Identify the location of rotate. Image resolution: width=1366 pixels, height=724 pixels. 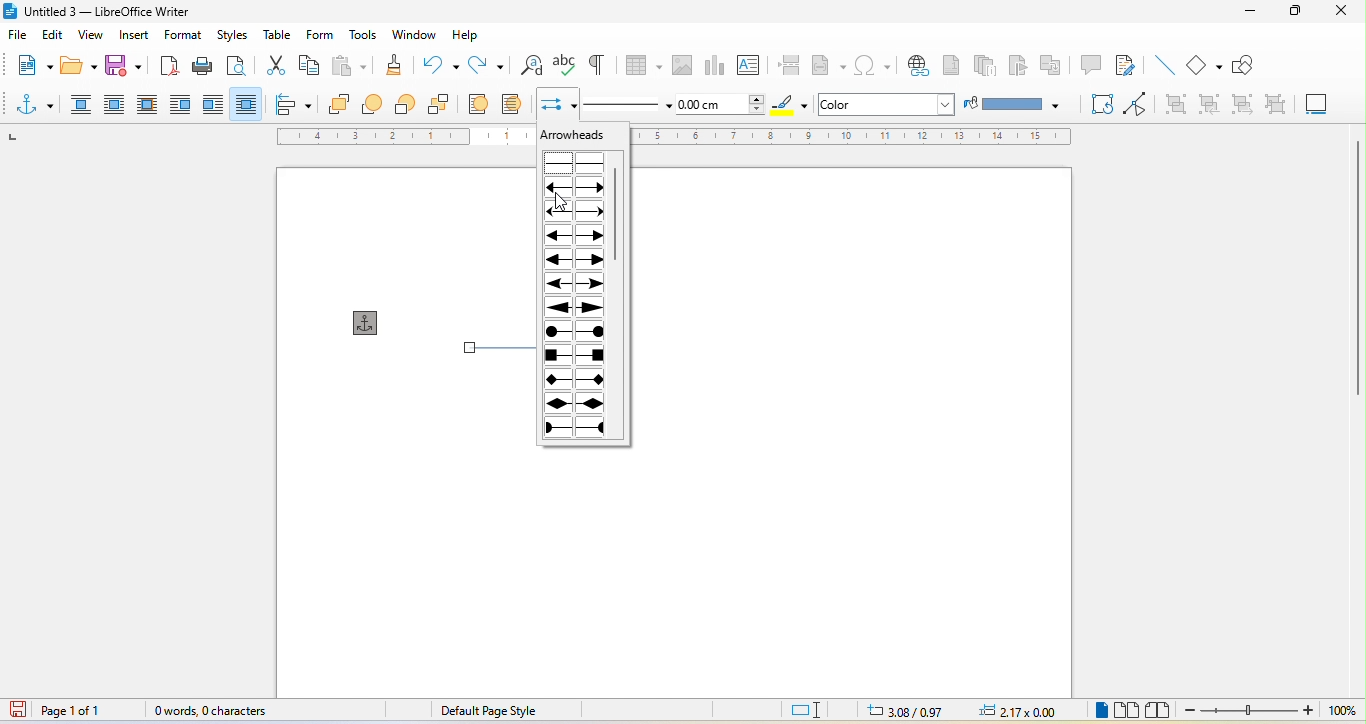
(1100, 103).